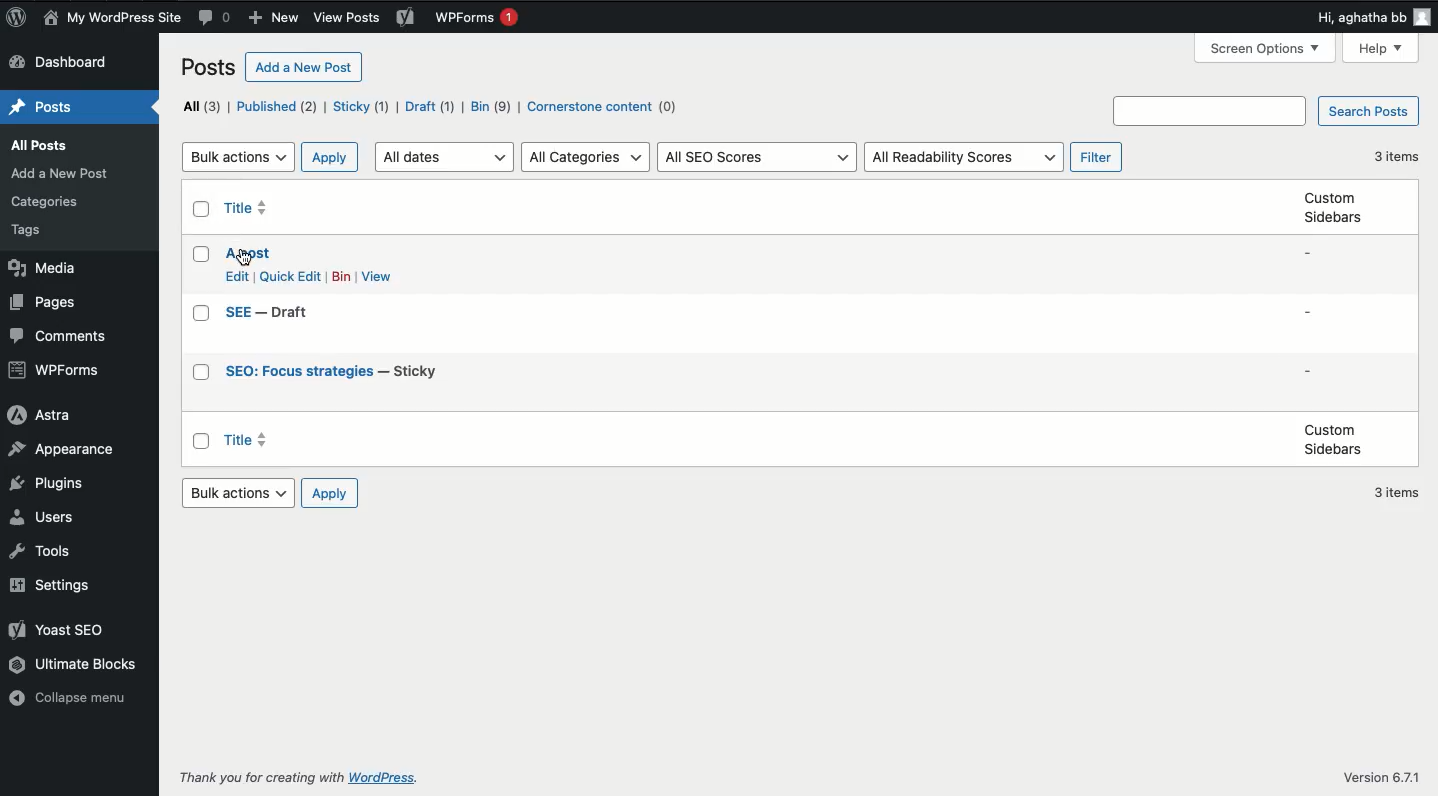 The width and height of the screenshot is (1438, 796). Describe the element at coordinates (1377, 776) in the screenshot. I see `` at that location.